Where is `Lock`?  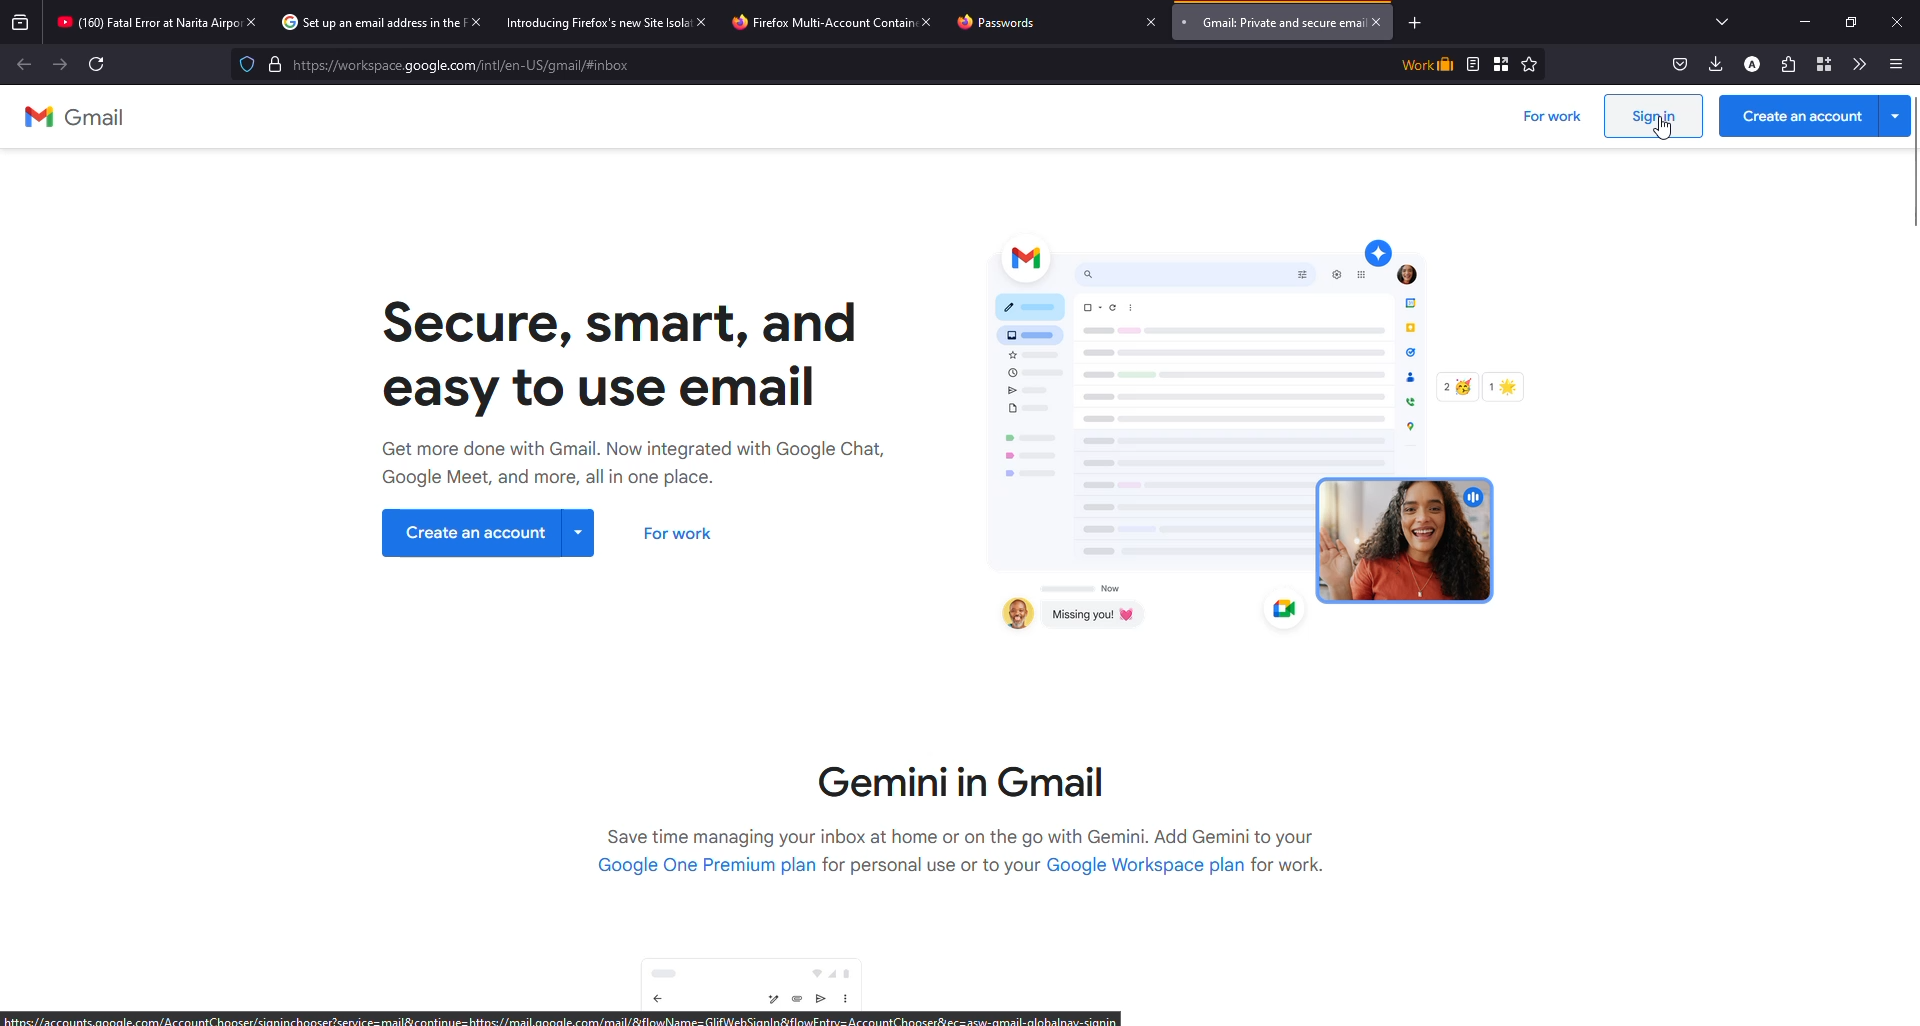 Lock is located at coordinates (272, 66).